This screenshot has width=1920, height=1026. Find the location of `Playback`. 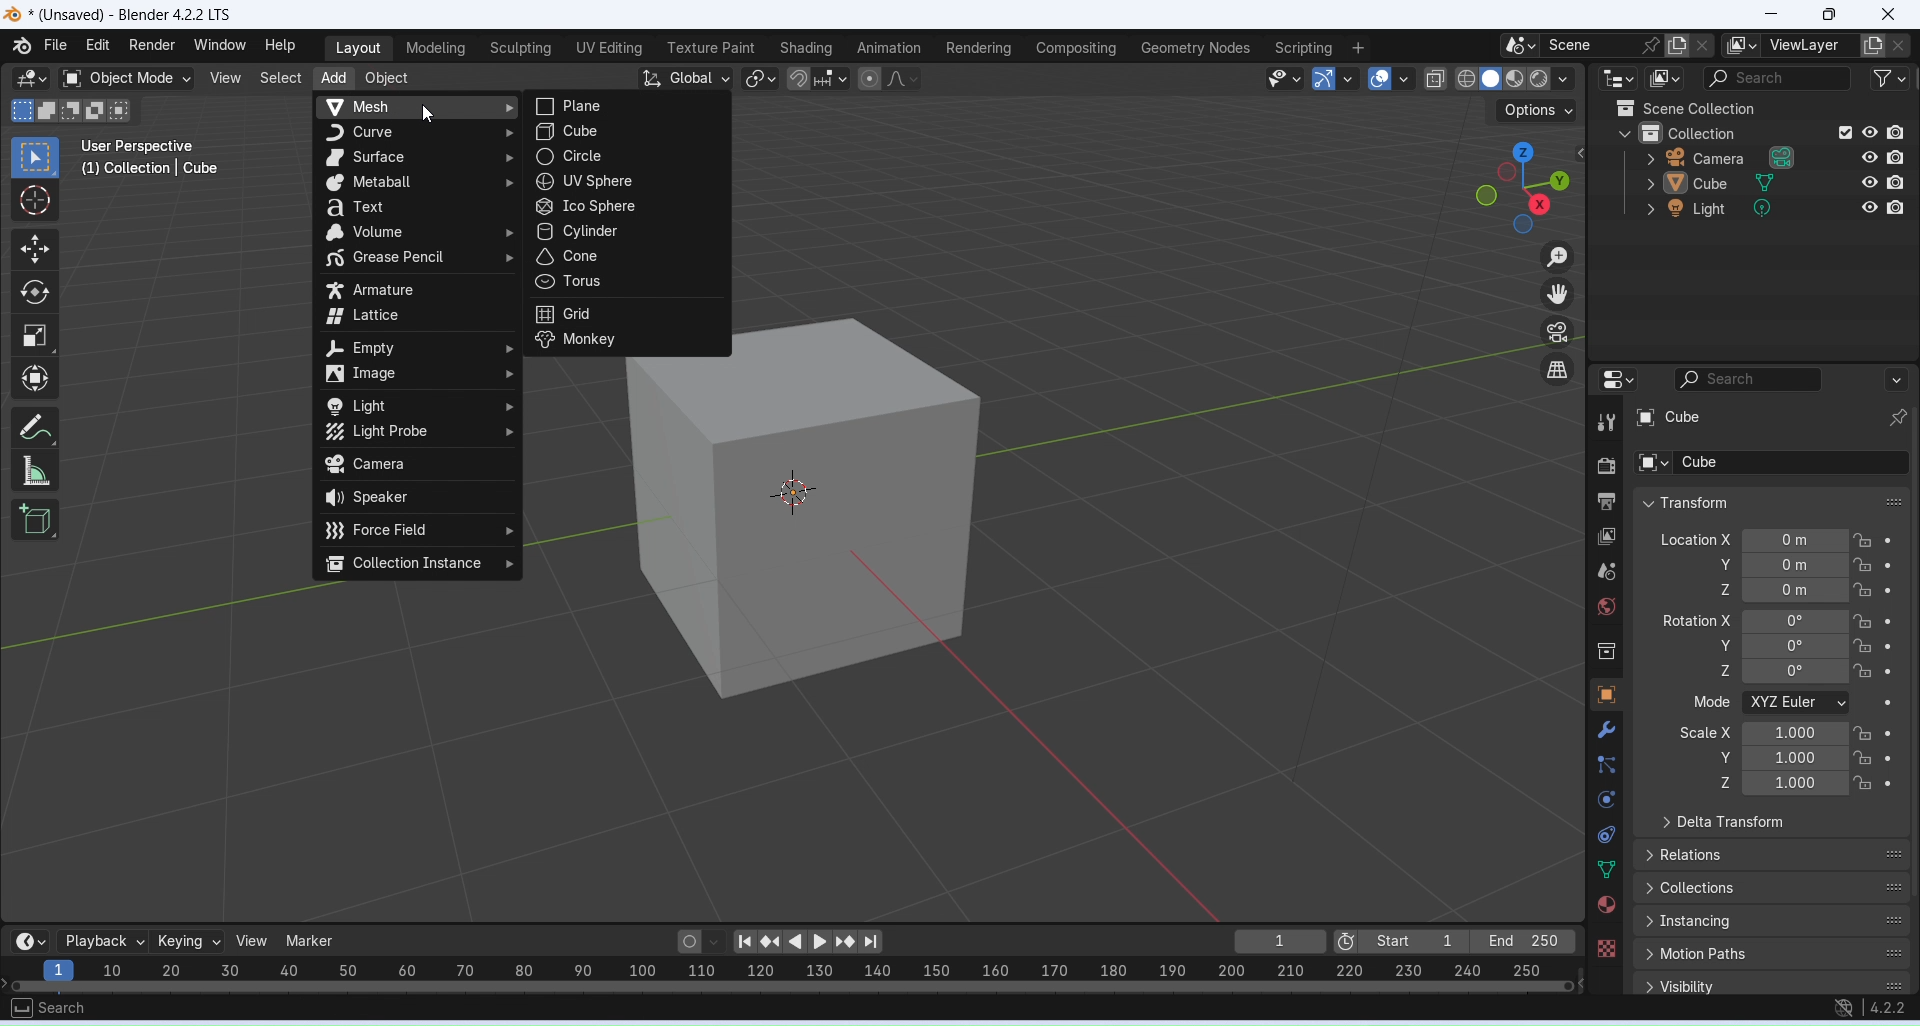

Playback is located at coordinates (100, 940).